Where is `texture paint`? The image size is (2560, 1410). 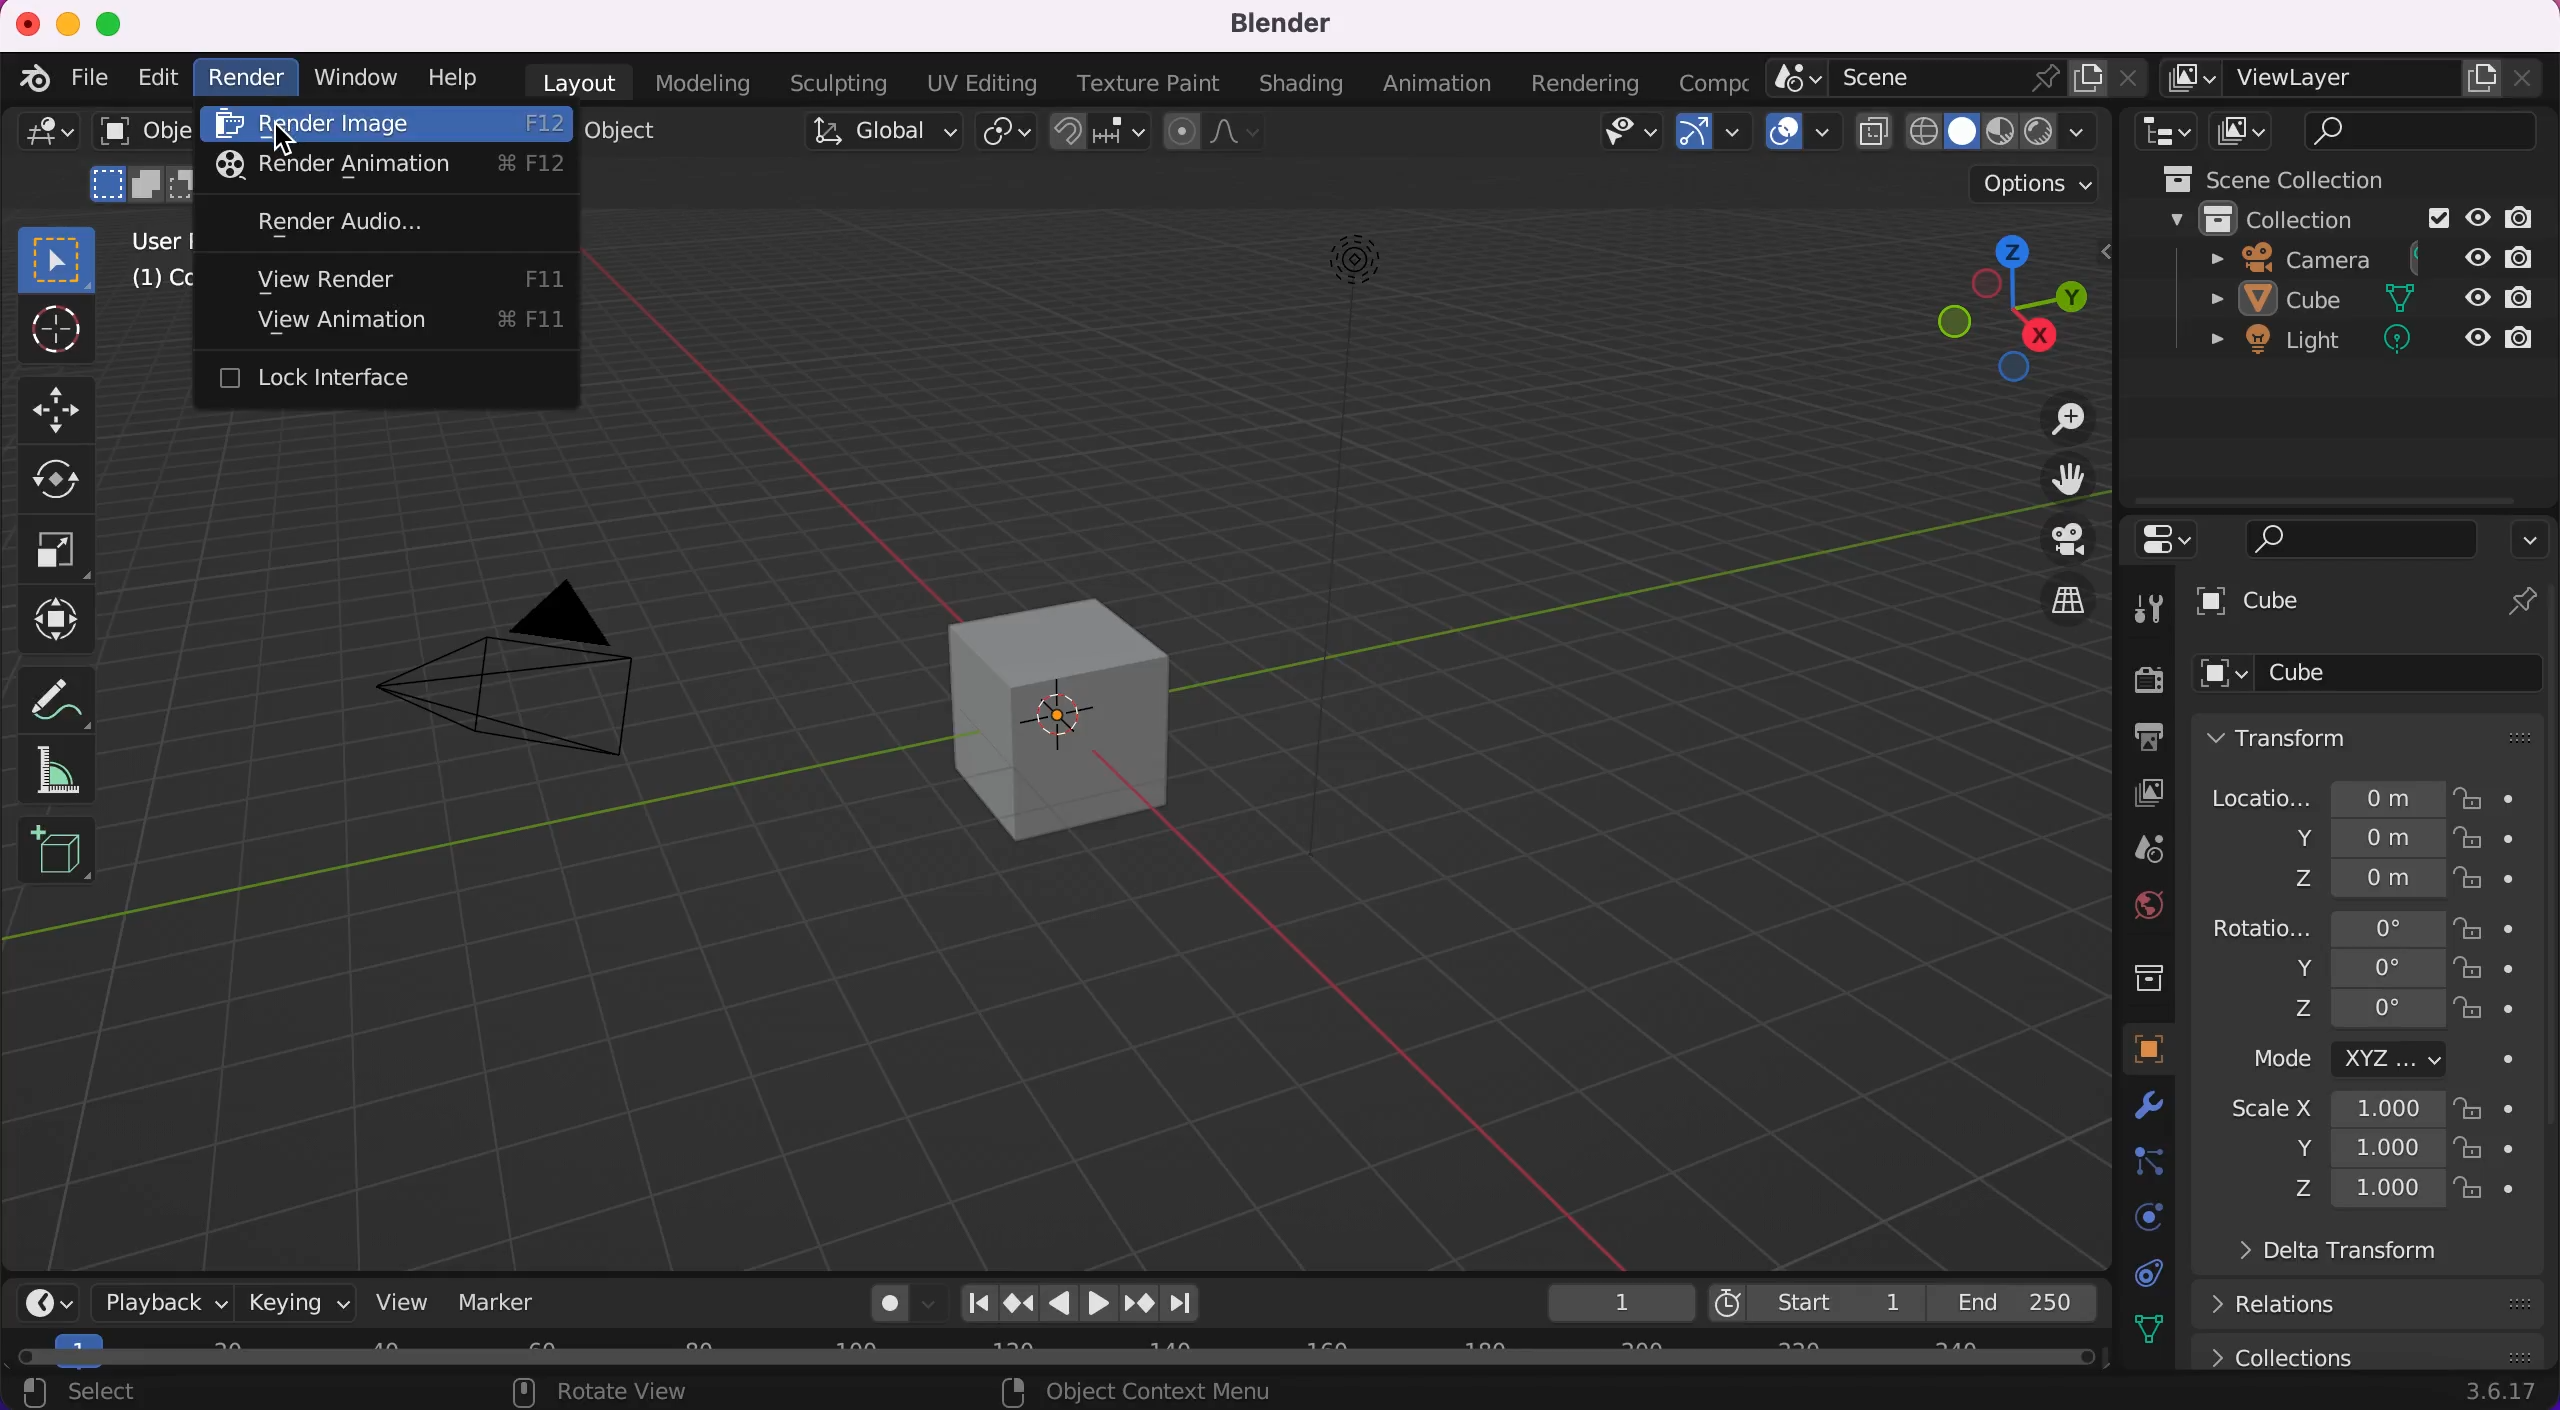 texture paint is located at coordinates (1154, 85).